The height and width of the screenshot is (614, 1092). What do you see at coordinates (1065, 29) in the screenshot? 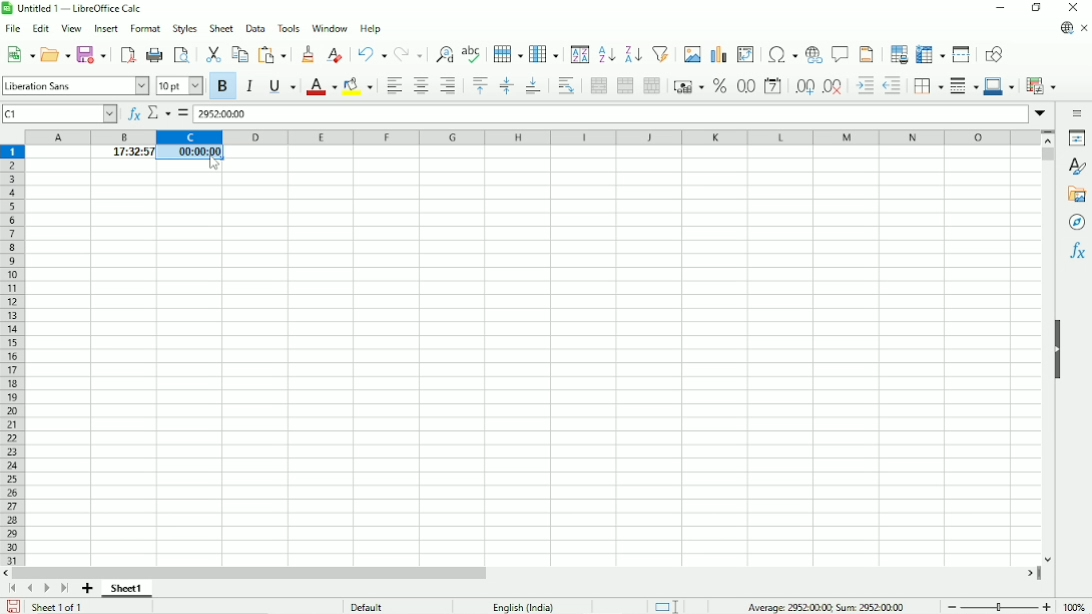
I see `Update available` at bounding box center [1065, 29].